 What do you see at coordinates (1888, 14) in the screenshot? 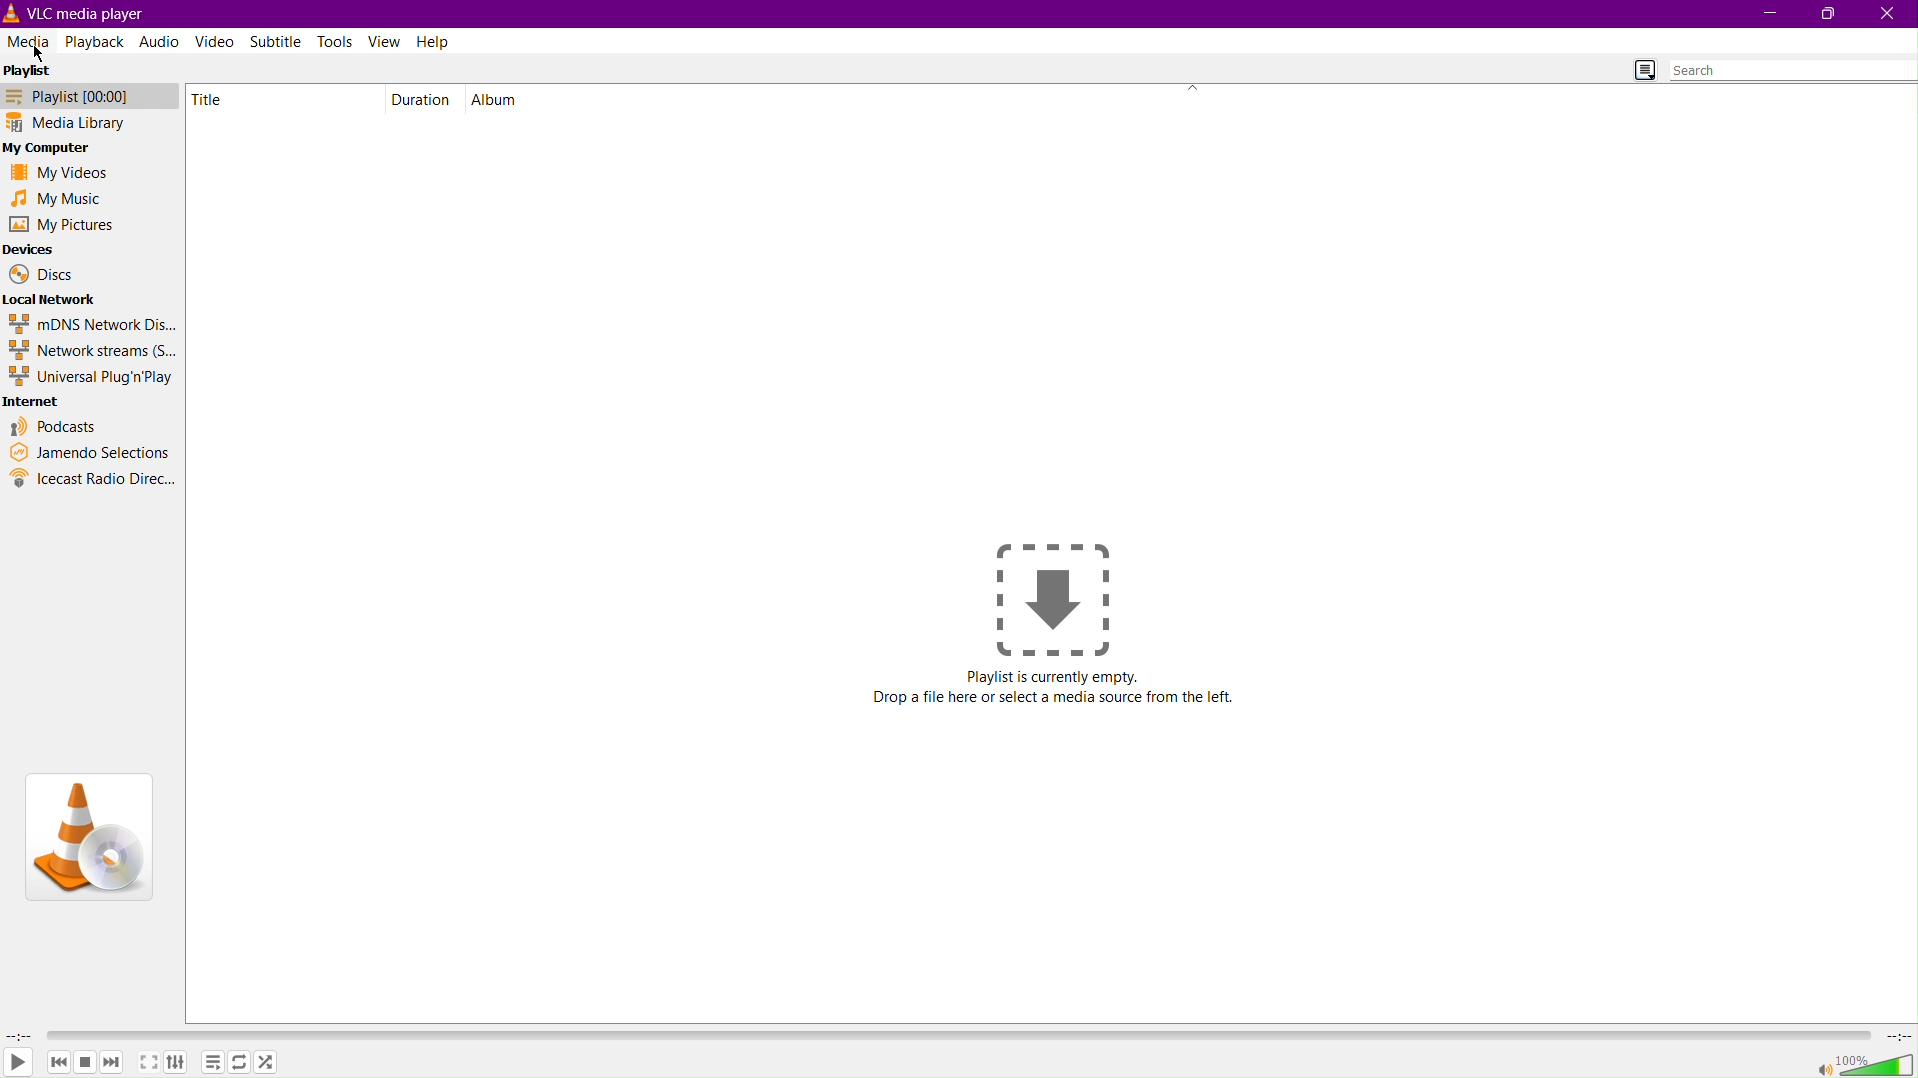
I see `Close` at bounding box center [1888, 14].